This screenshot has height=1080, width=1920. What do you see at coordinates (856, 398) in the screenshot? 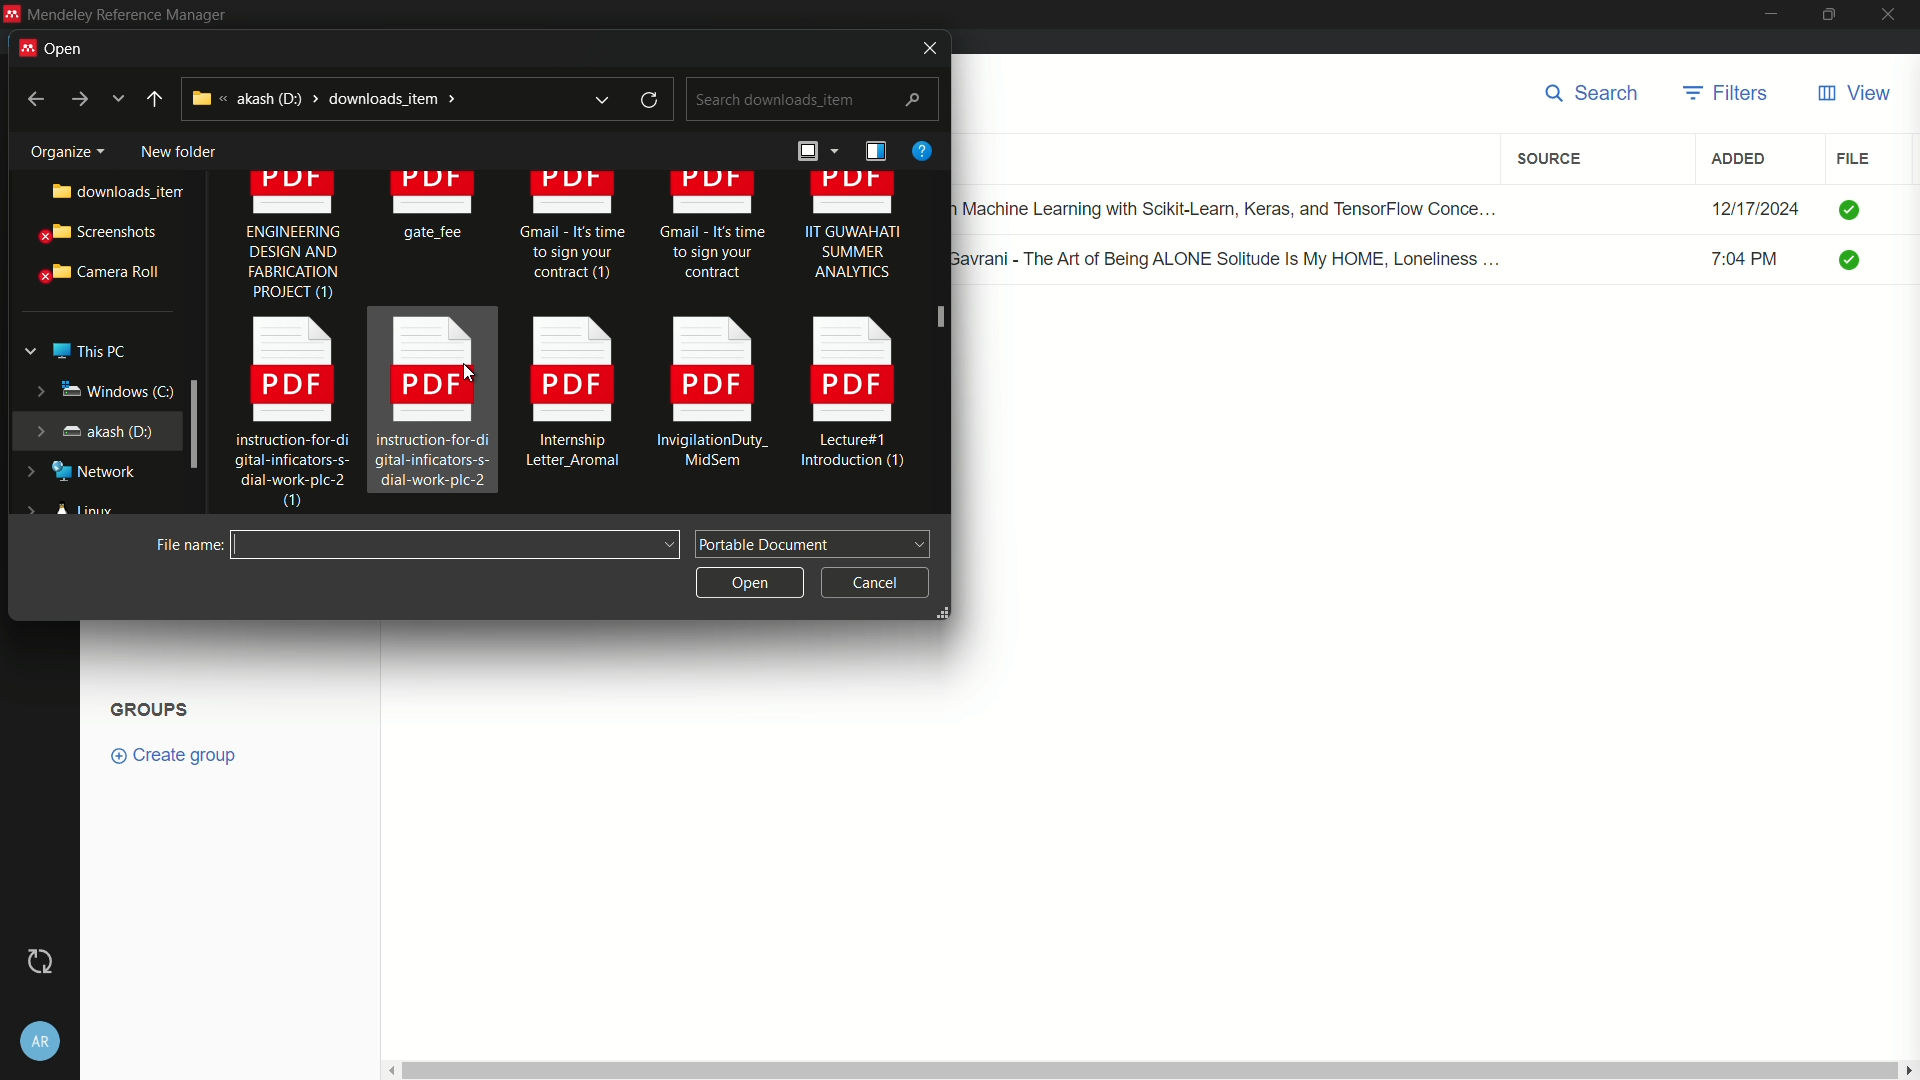
I see `Lecture#1
Introduction (1)` at bounding box center [856, 398].